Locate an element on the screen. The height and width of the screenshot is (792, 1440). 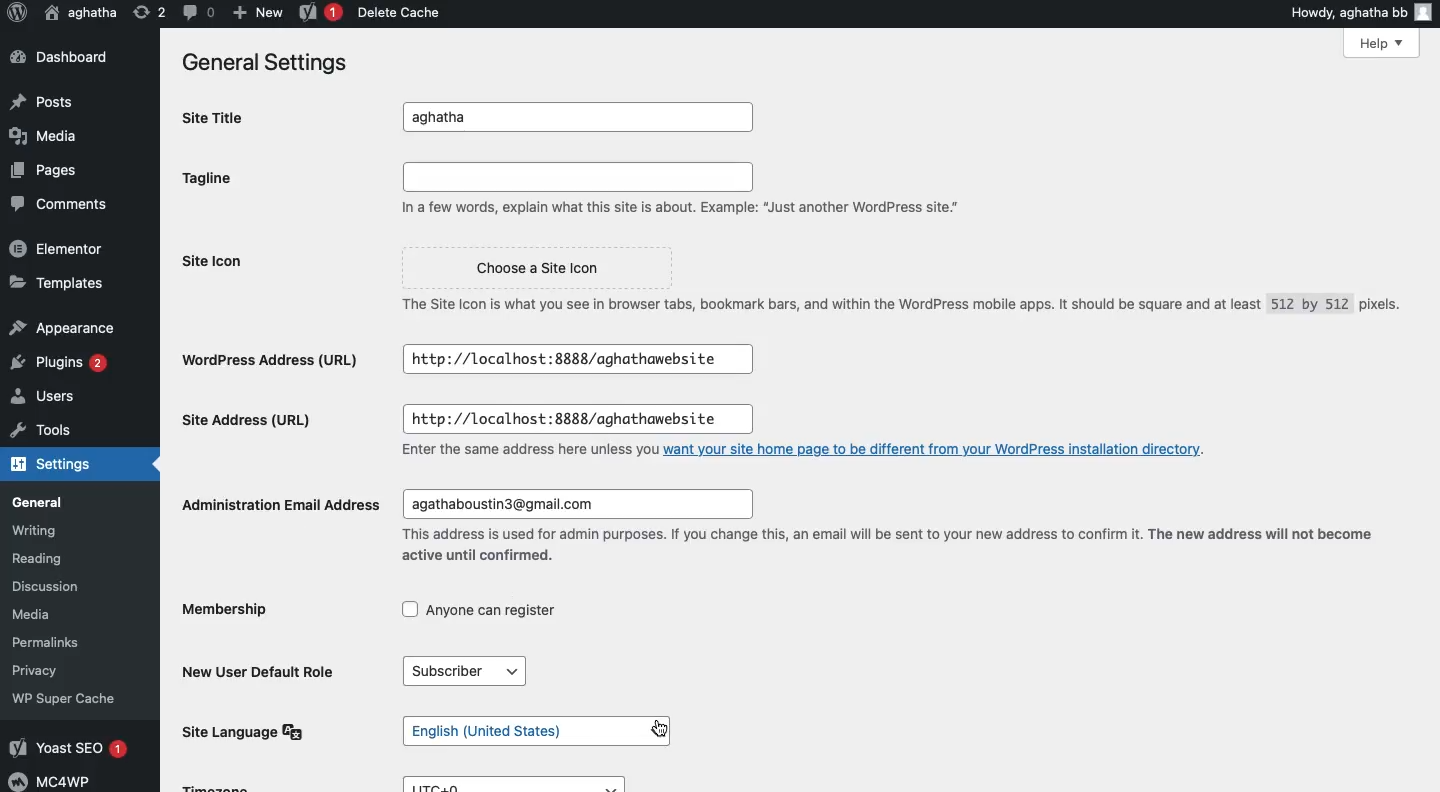
WP Super Cache is located at coordinates (67, 698).